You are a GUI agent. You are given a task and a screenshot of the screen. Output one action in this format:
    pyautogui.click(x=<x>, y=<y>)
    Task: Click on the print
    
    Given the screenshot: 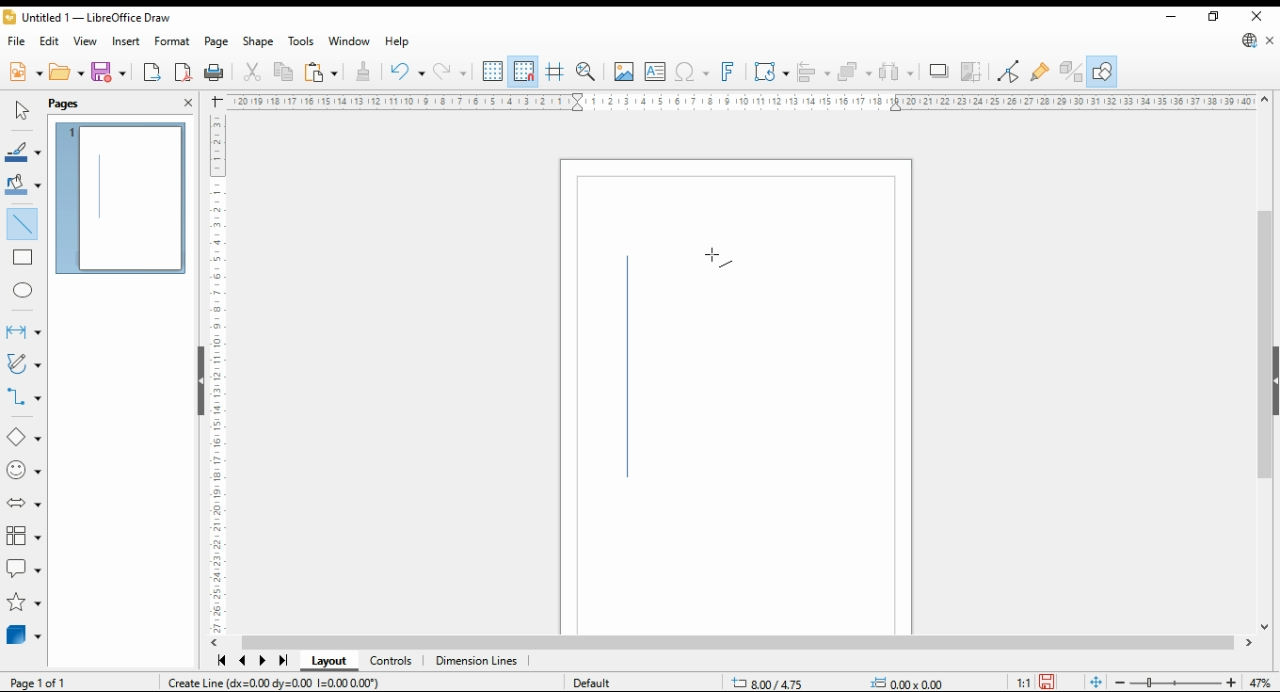 What is the action you would take?
    pyautogui.click(x=215, y=71)
    